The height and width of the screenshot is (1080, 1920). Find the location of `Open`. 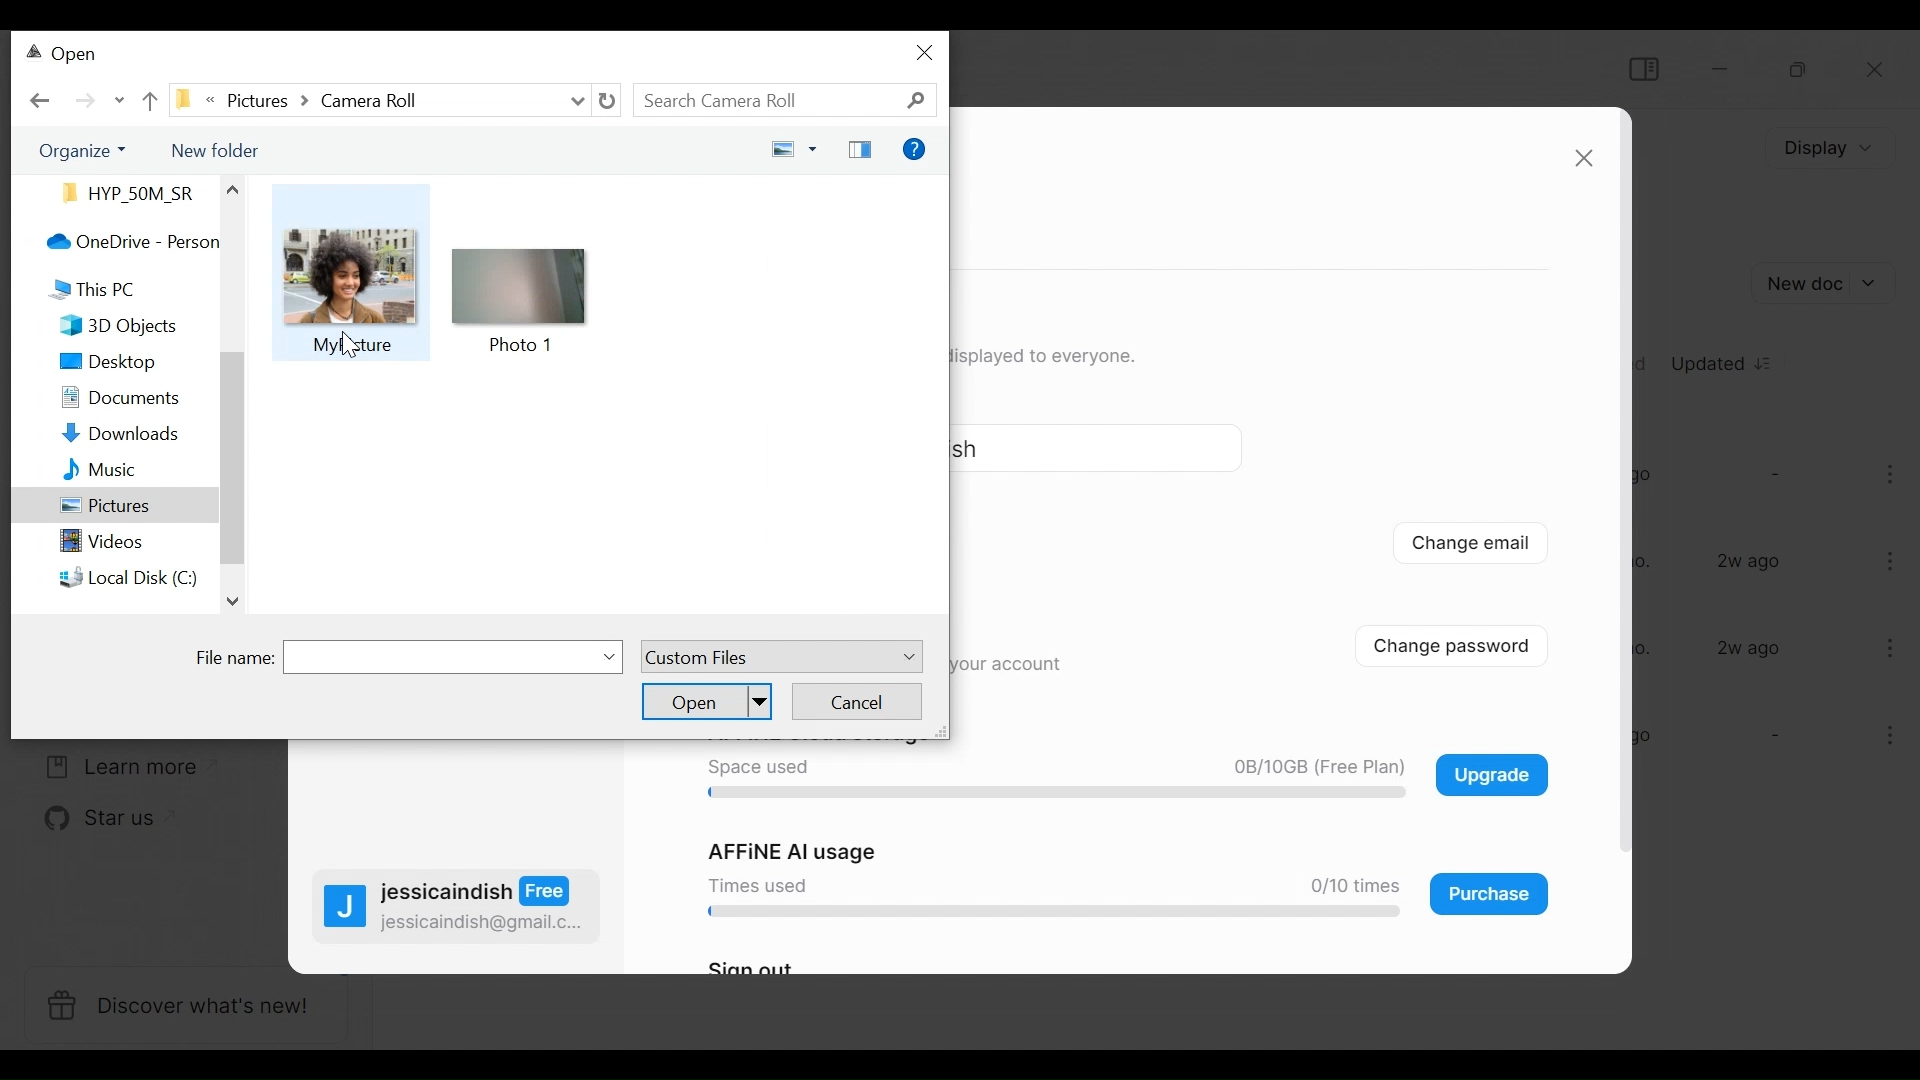

Open is located at coordinates (707, 700).